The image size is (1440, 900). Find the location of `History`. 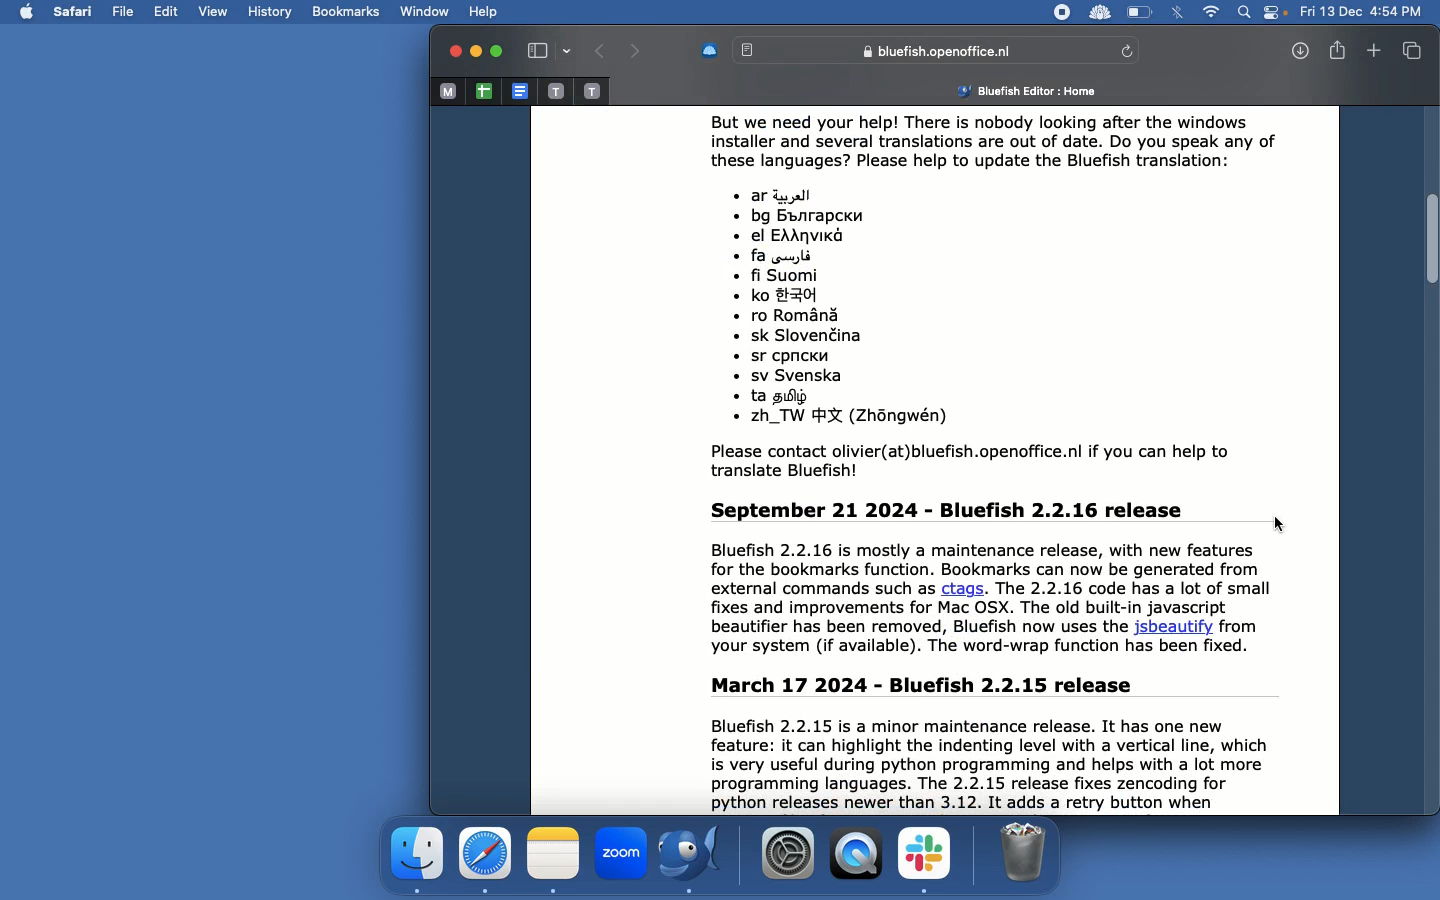

History is located at coordinates (272, 13).